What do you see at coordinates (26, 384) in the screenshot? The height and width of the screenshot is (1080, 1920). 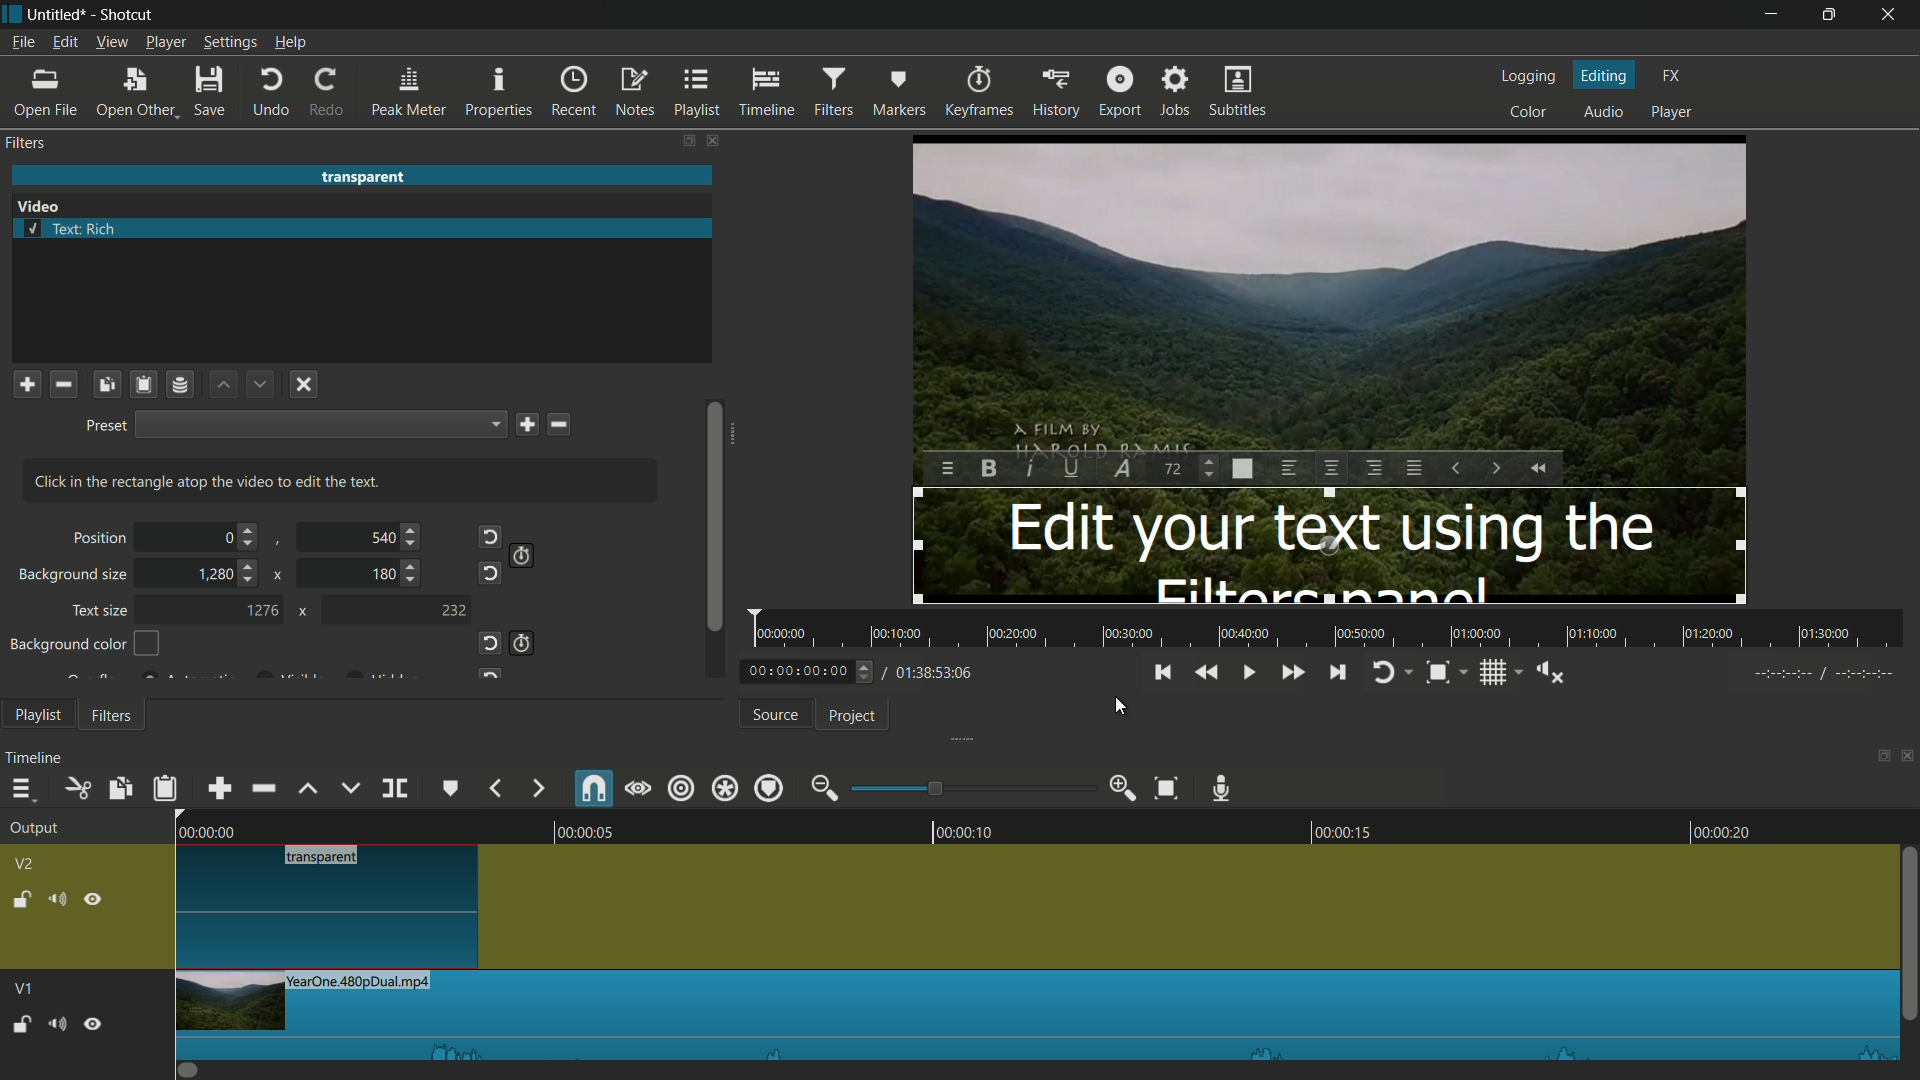 I see `add a filter` at bounding box center [26, 384].